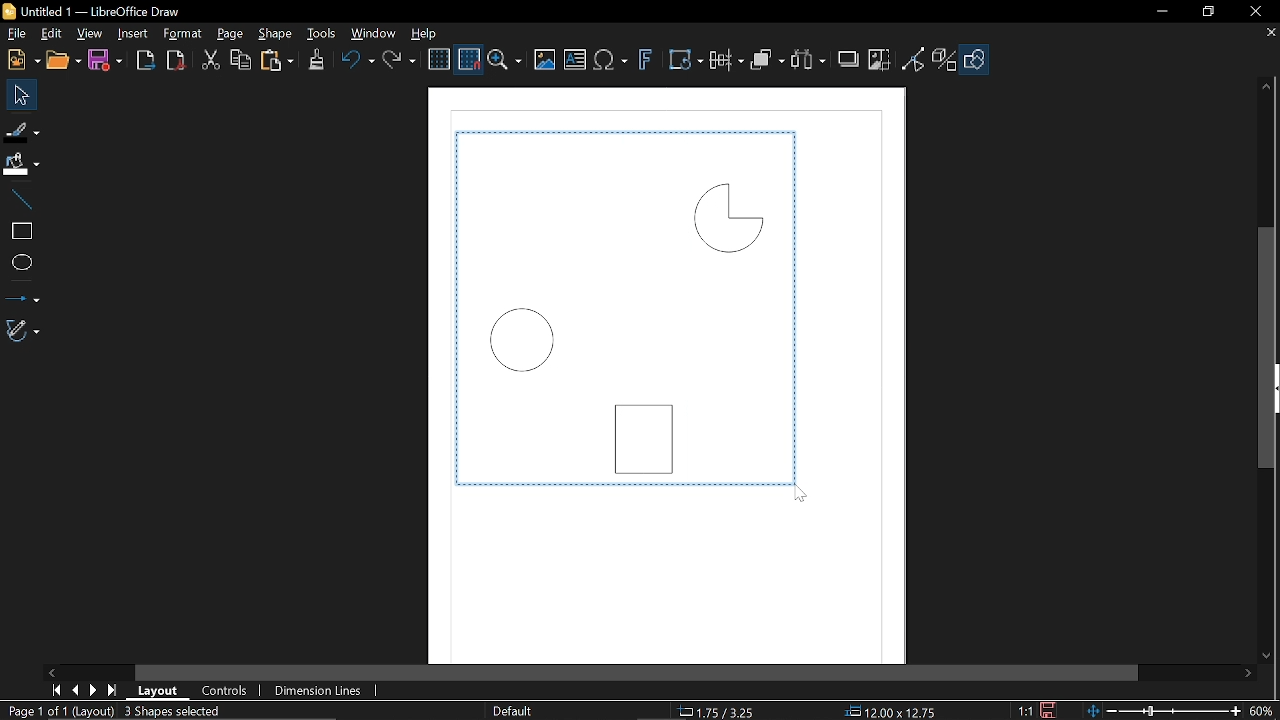 This screenshot has width=1280, height=720. Describe the element at coordinates (111, 11) in the screenshot. I see `Untitled 1 — LibreOffice Draw` at that location.